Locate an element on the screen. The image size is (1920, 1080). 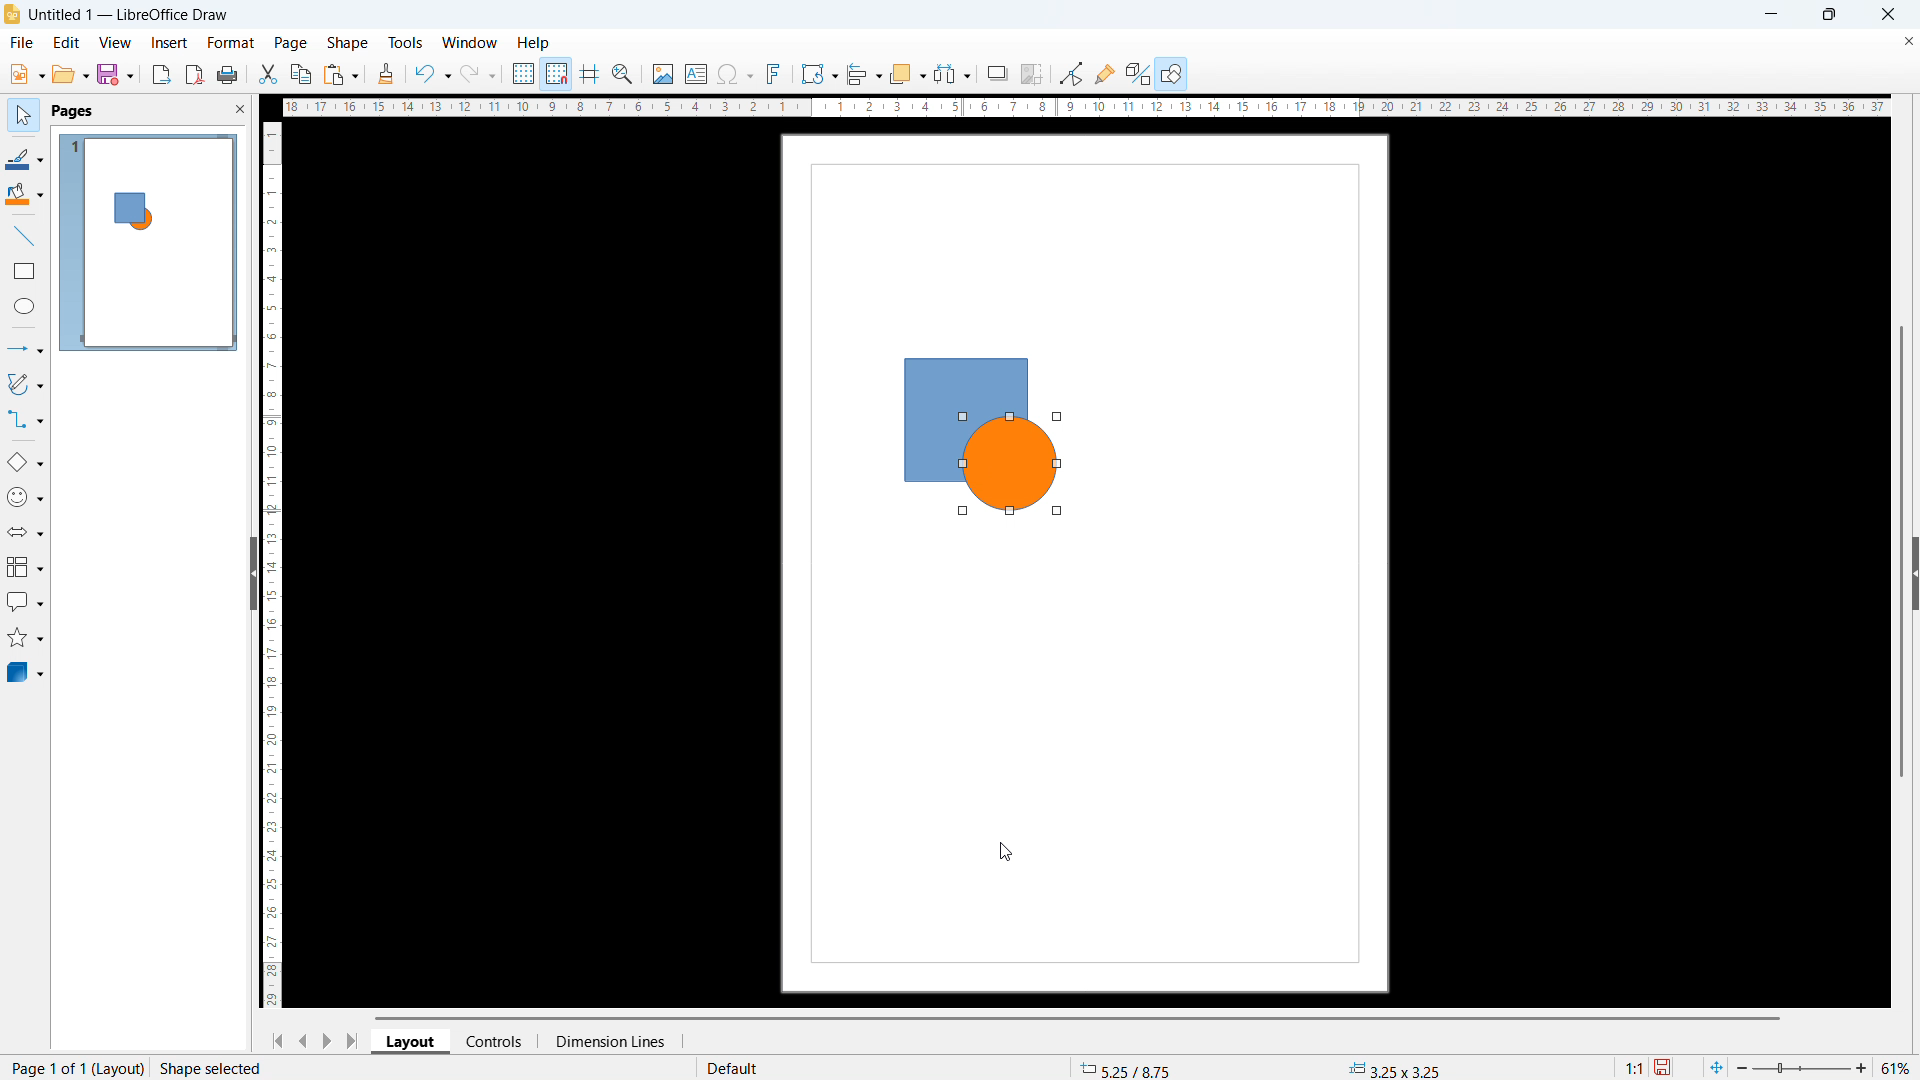
open is located at coordinates (70, 75).